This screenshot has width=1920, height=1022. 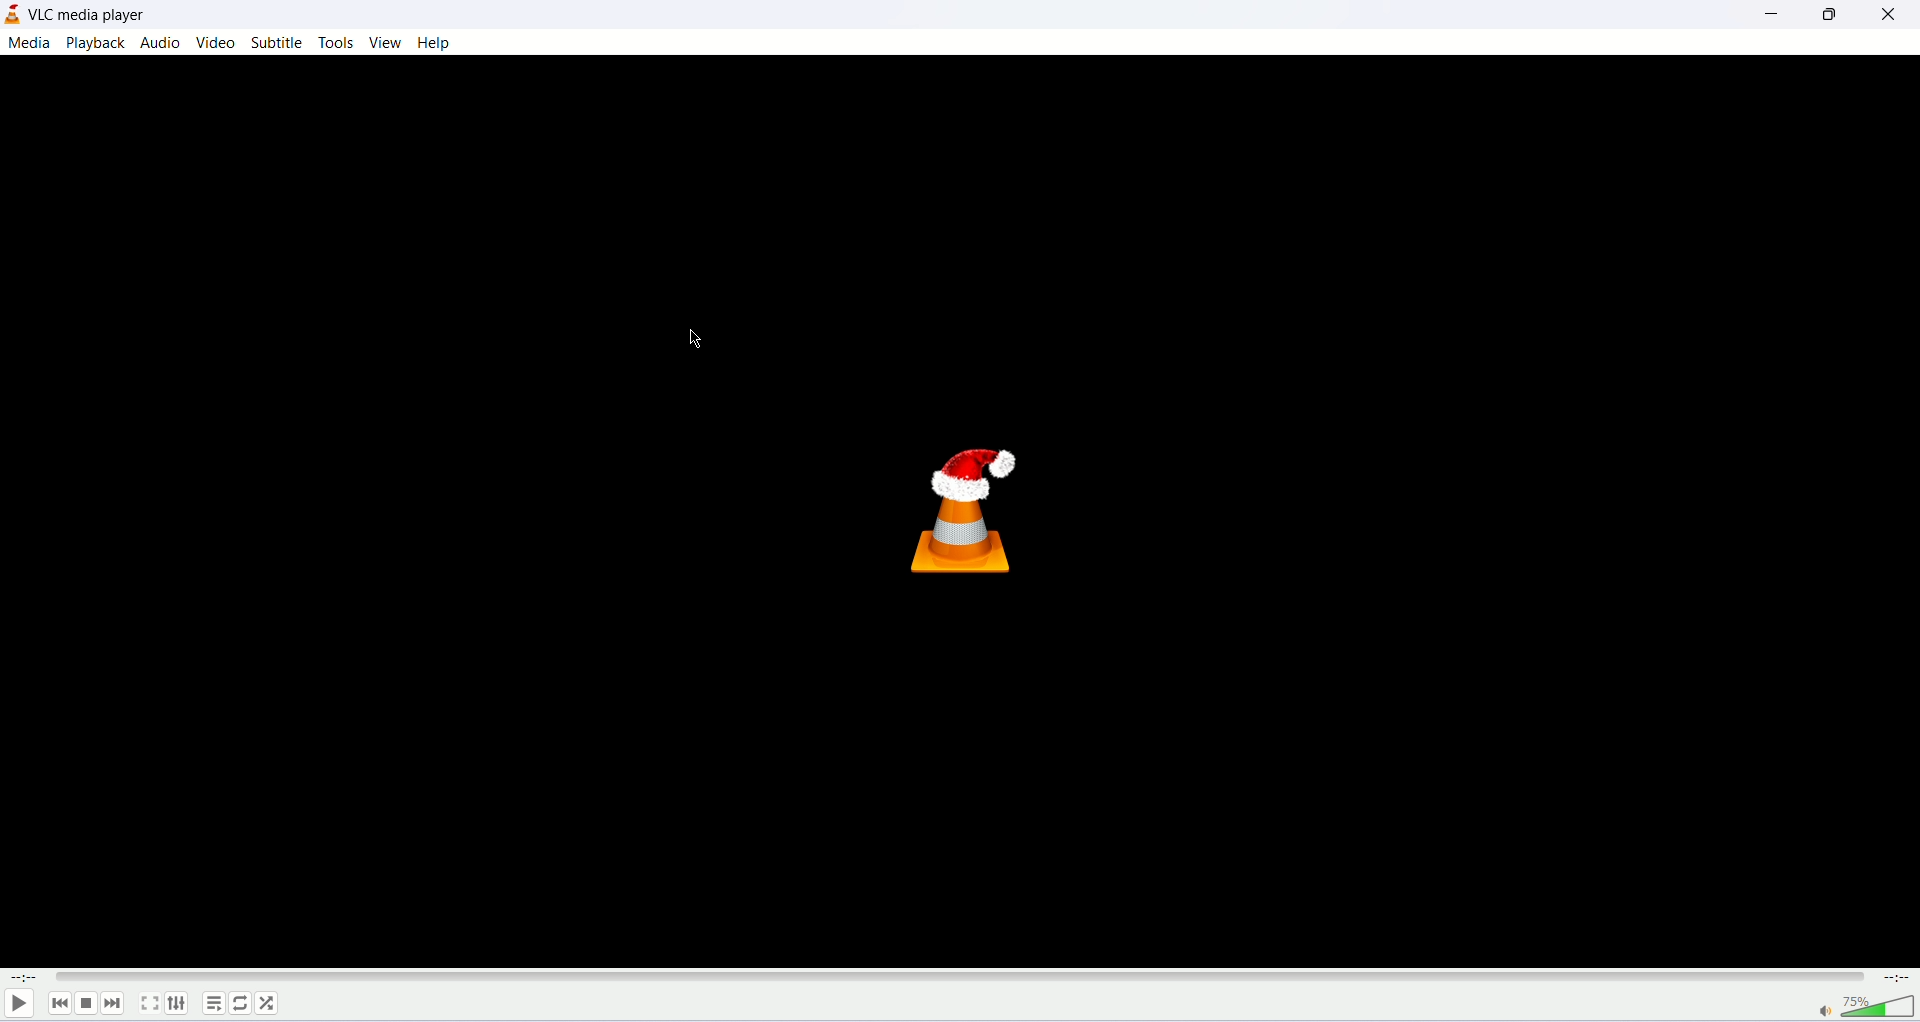 What do you see at coordinates (1866, 1008) in the screenshot?
I see `volume bar` at bounding box center [1866, 1008].